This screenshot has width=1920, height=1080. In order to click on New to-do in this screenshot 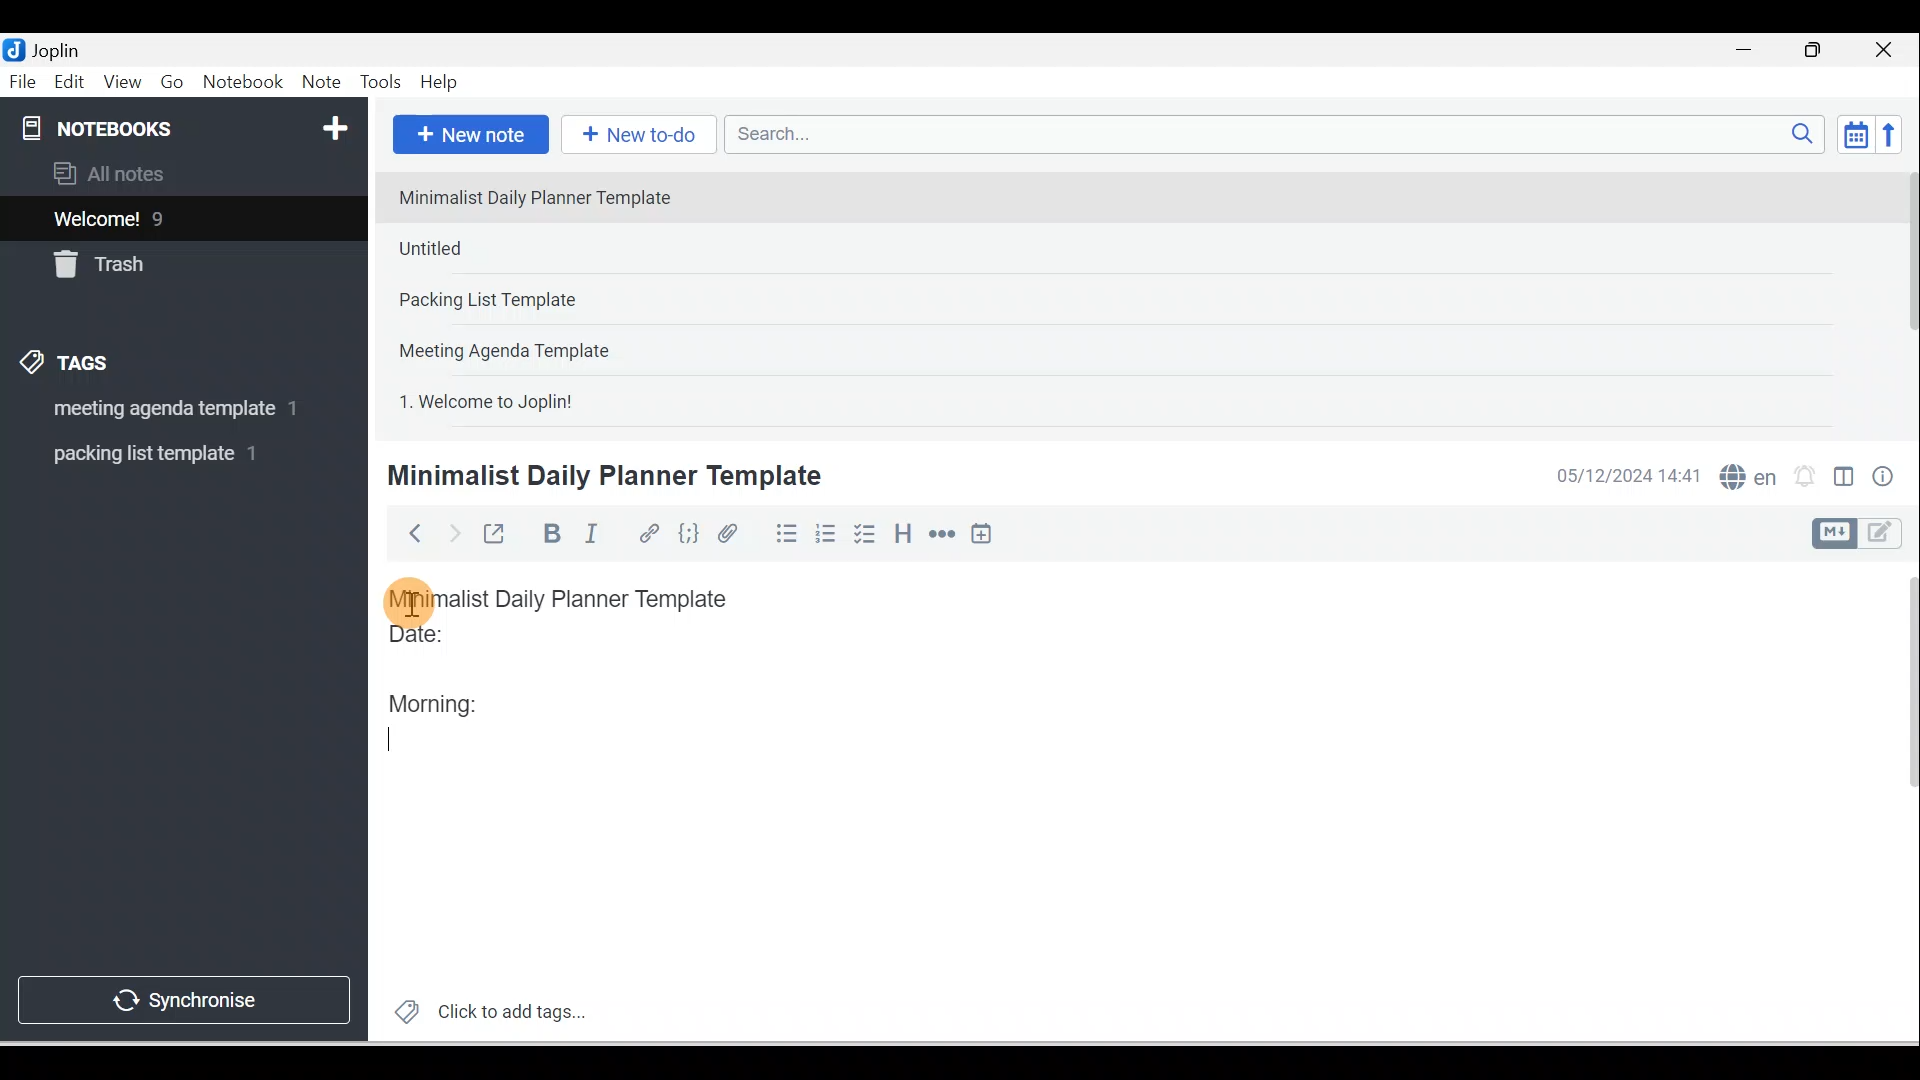, I will do `click(634, 136)`.